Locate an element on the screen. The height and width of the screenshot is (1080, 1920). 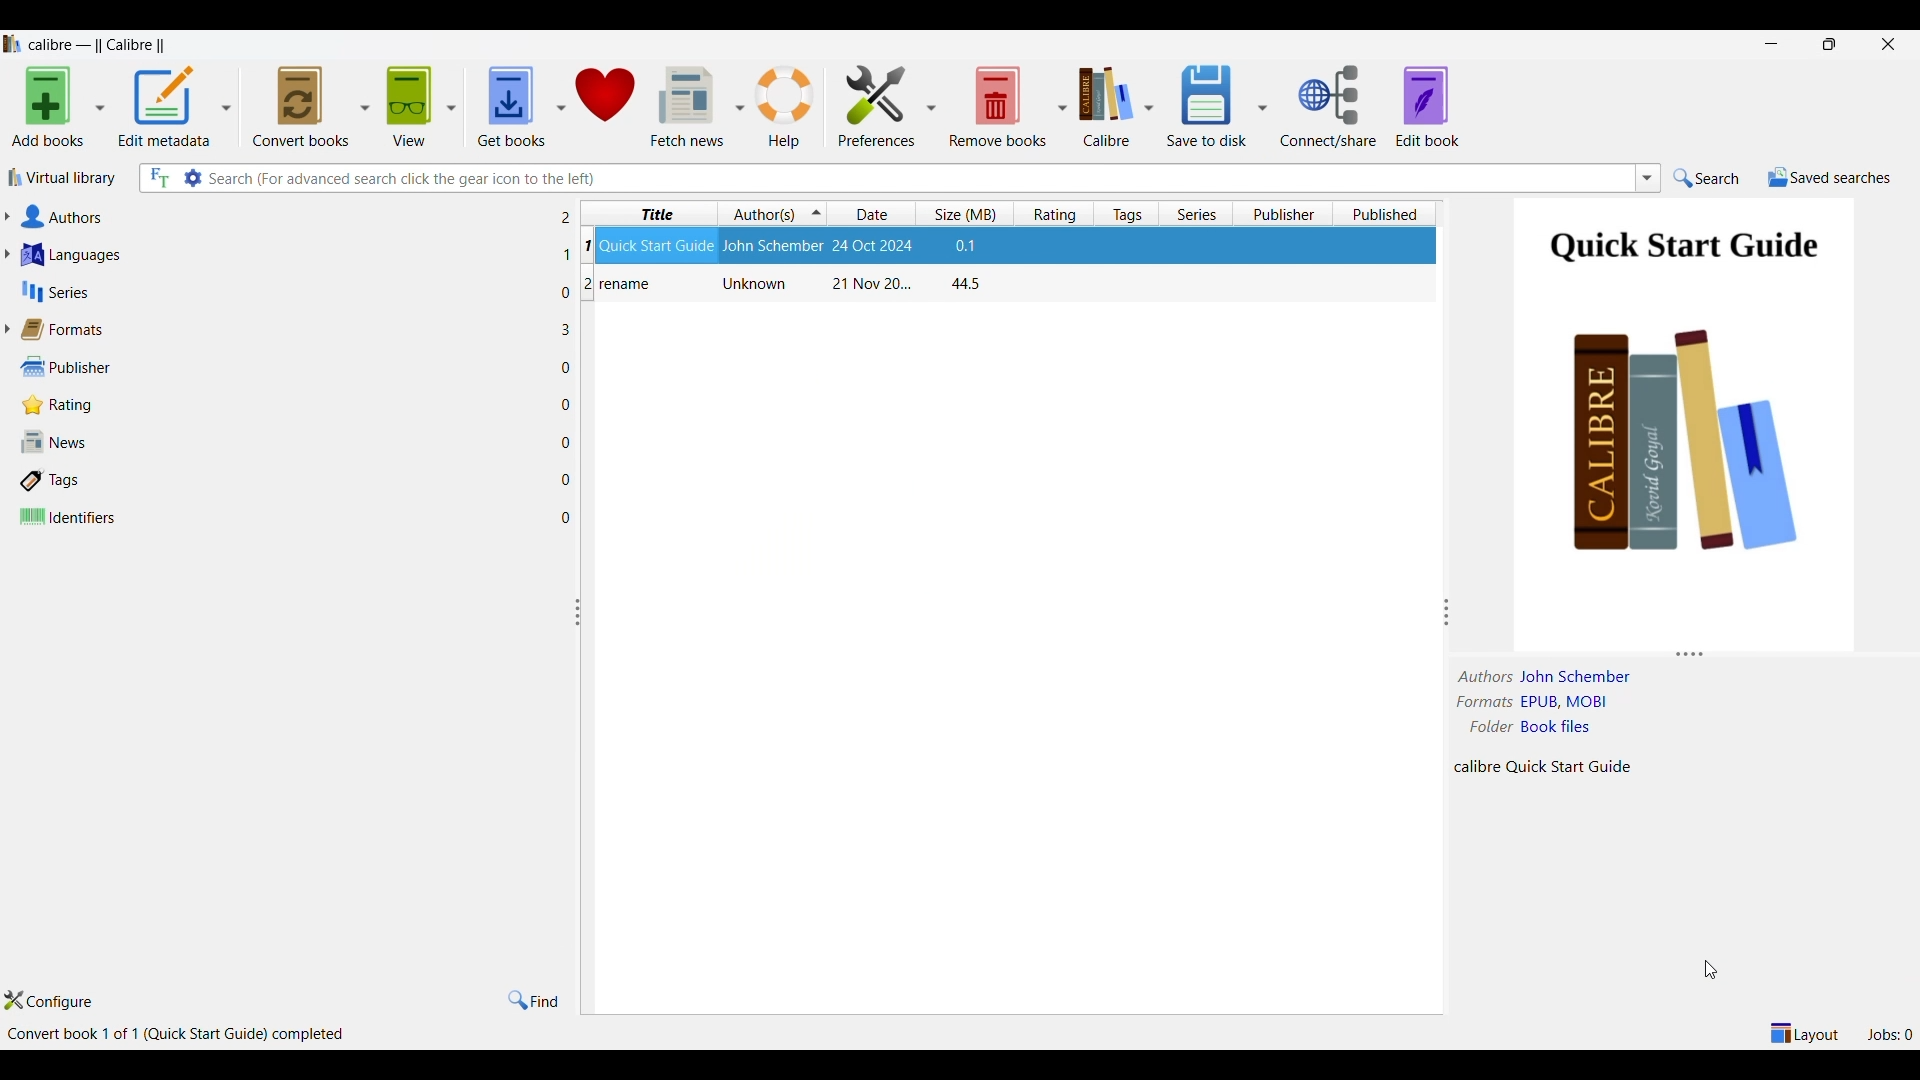
Connect share is located at coordinates (1330, 106).